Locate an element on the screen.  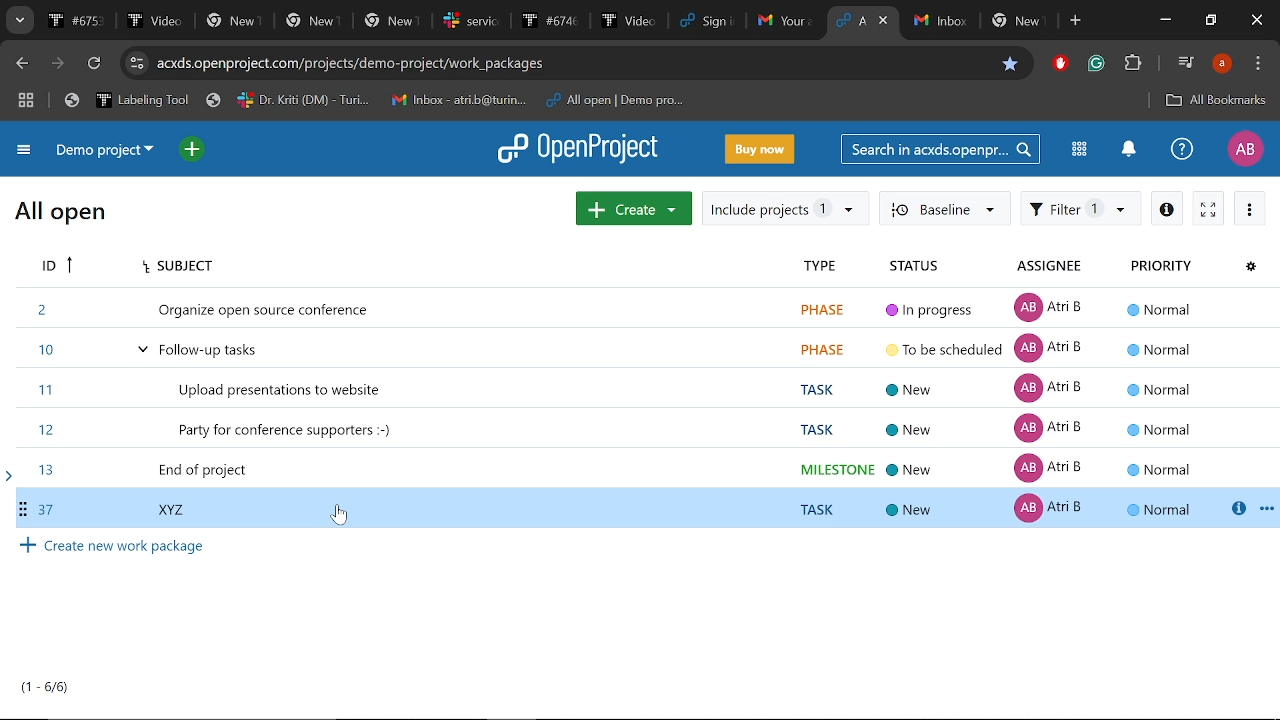
Notification is located at coordinates (1127, 151).